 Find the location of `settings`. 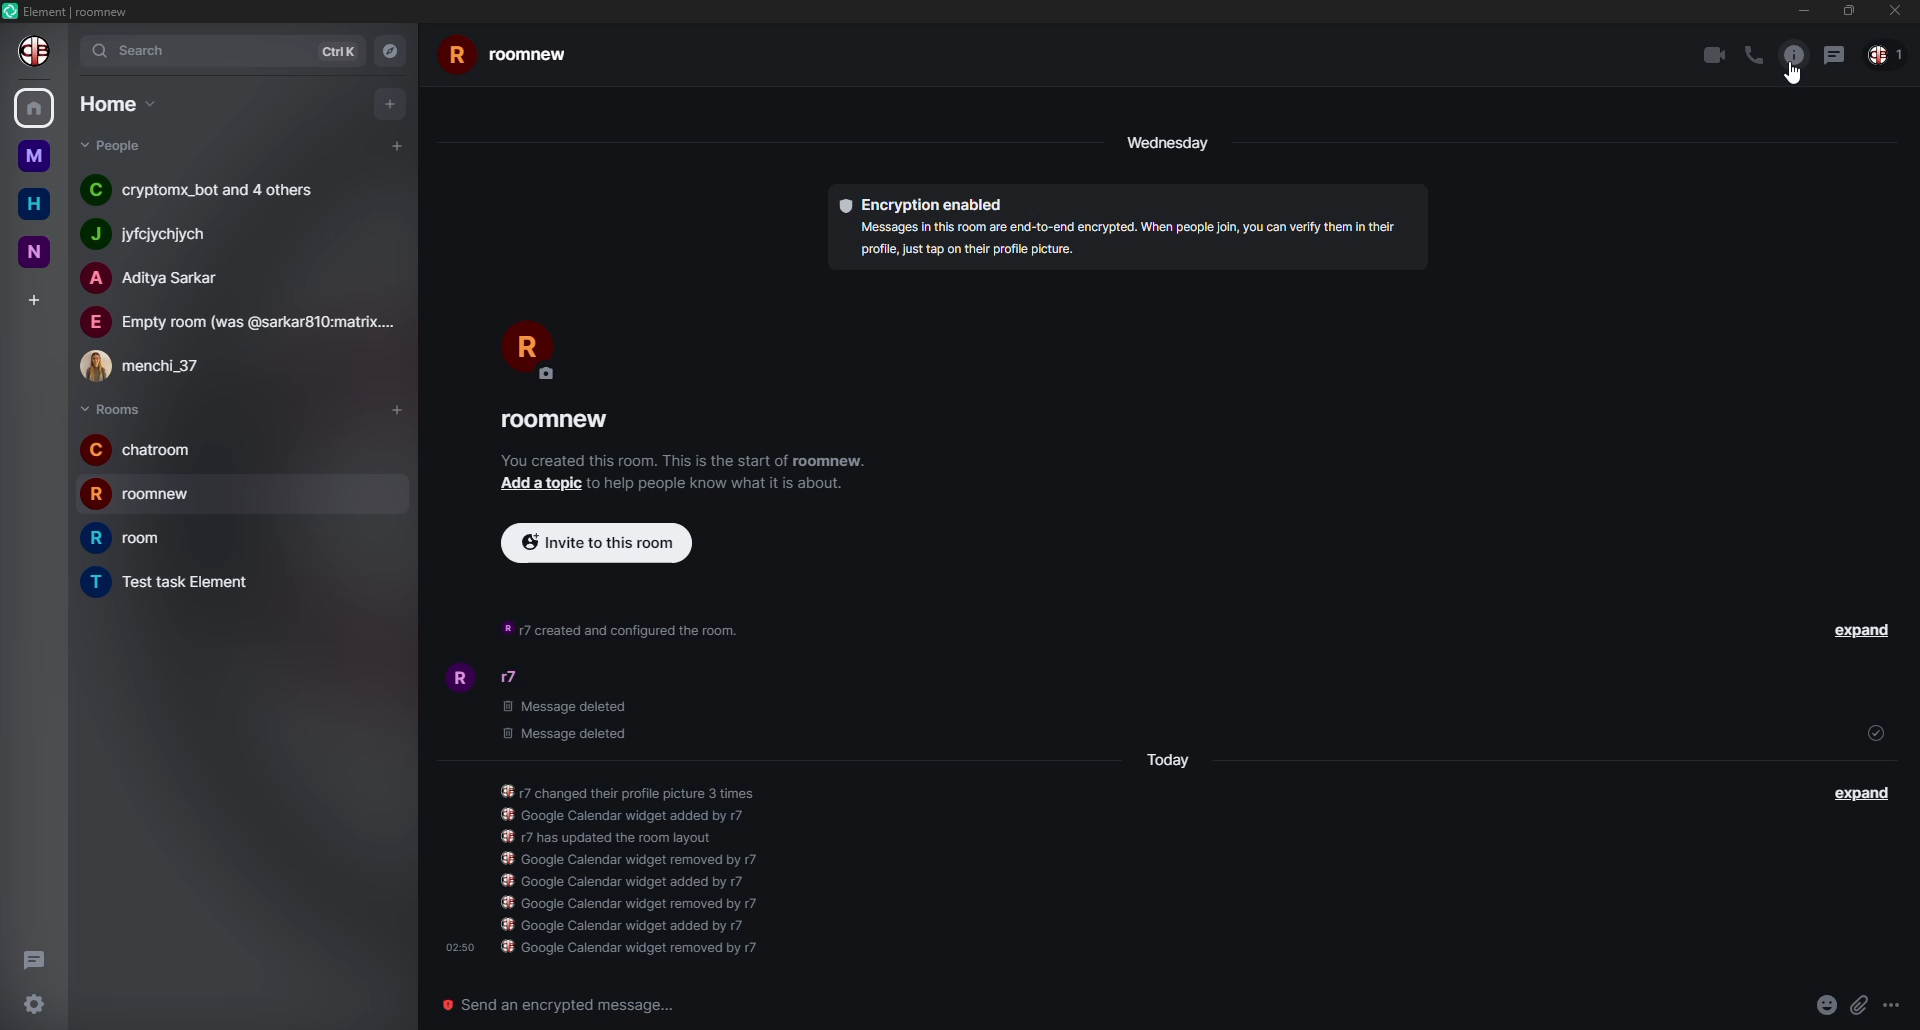

settings is located at coordinates (31, 1004).